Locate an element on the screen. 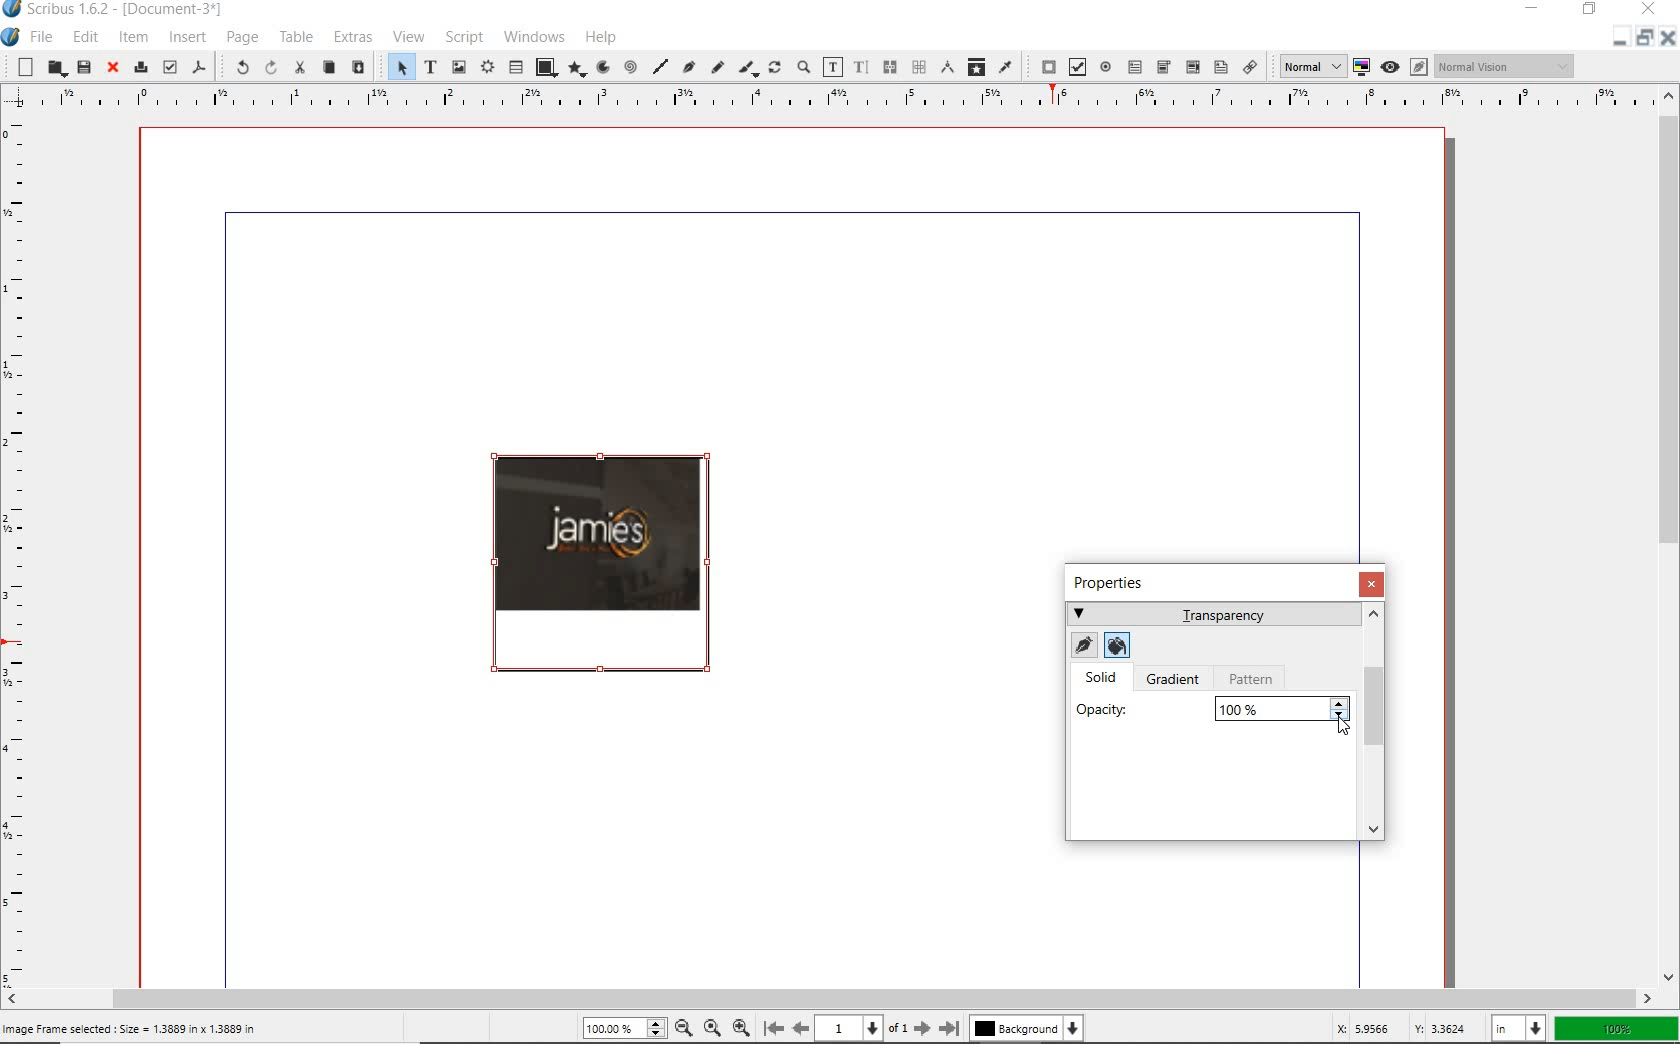 The image size is (1680, 1044). close is located at coordinates (1668, 37).